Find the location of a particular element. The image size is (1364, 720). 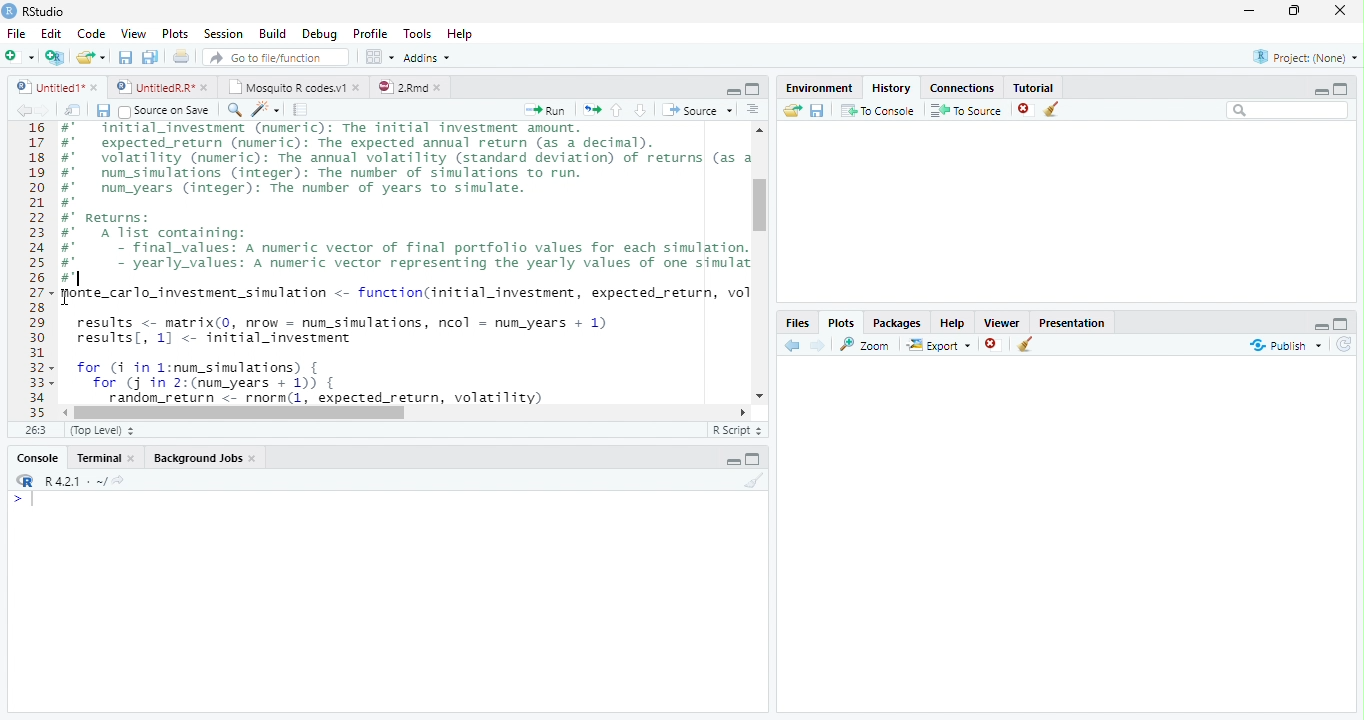

Scroll bar is located at coordinates (244, 412).